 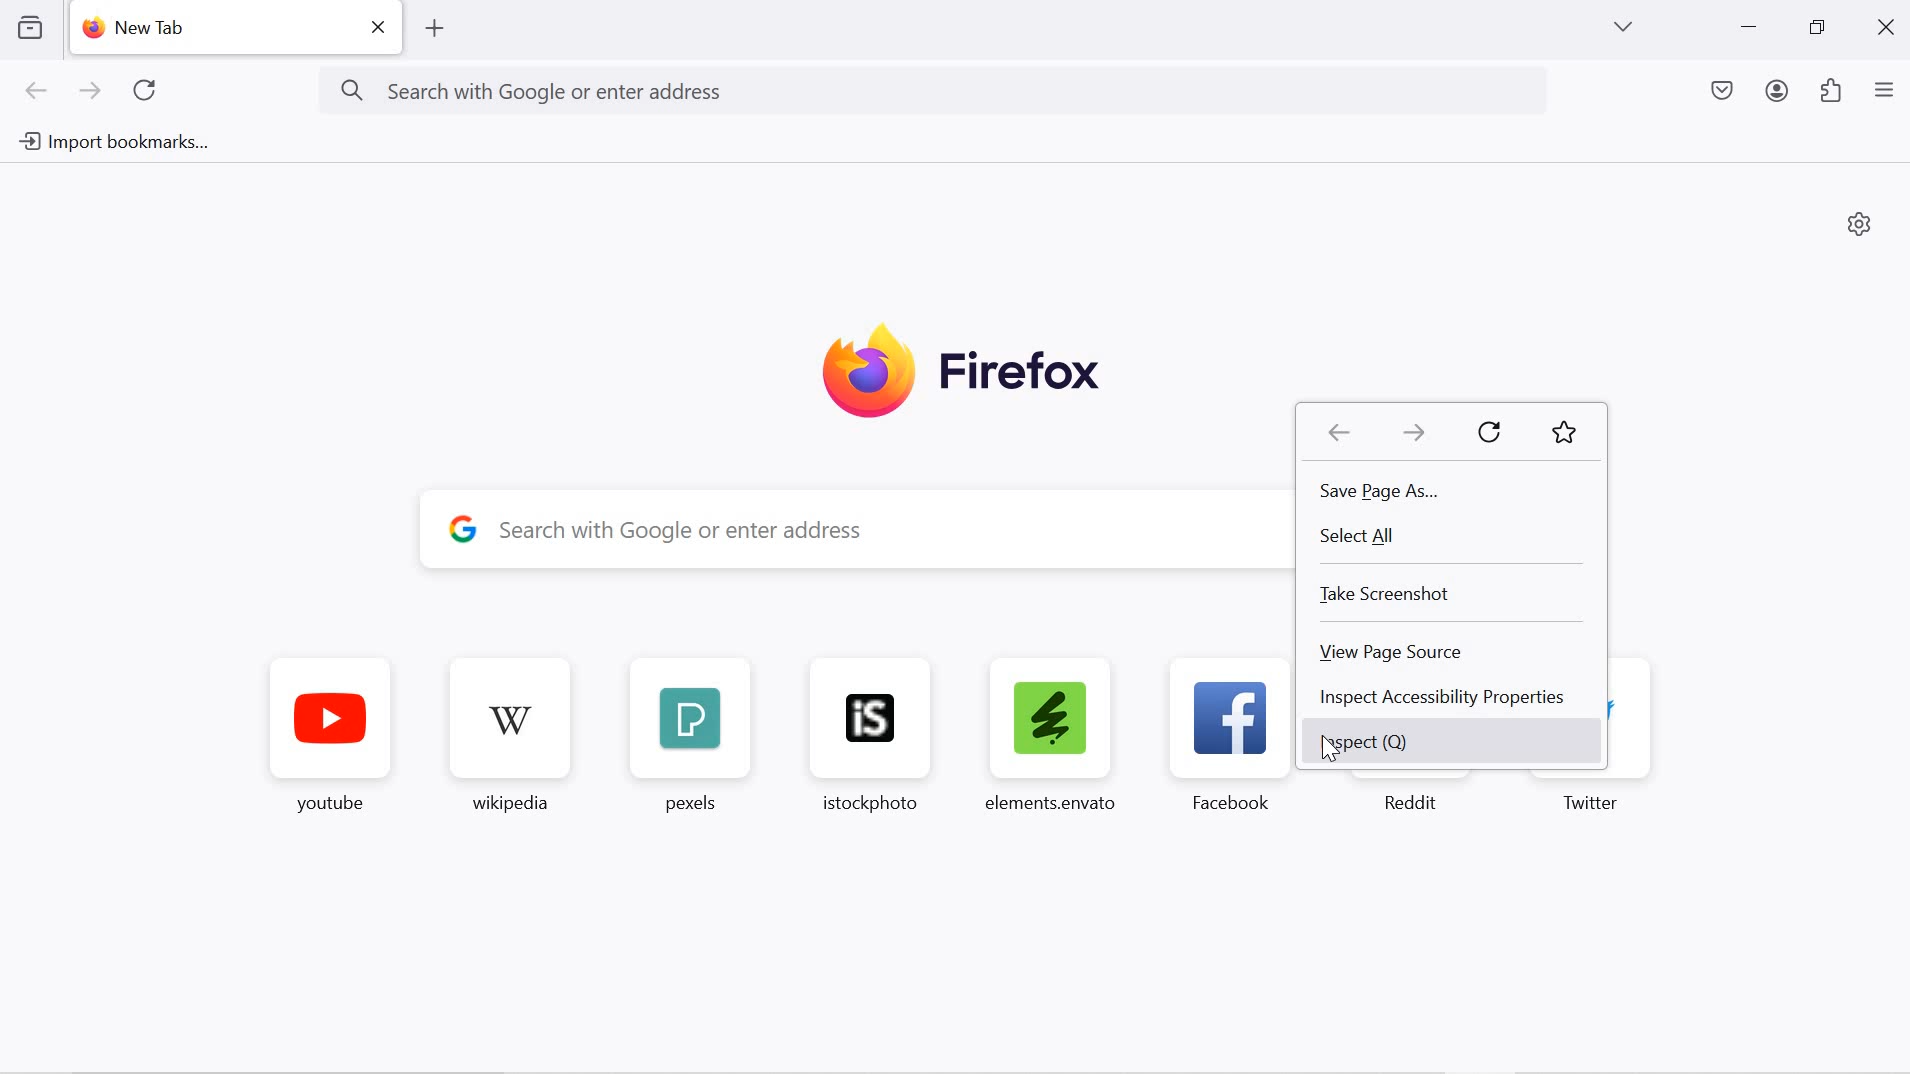 I want to click on pexels, so click(x=689, y=743).